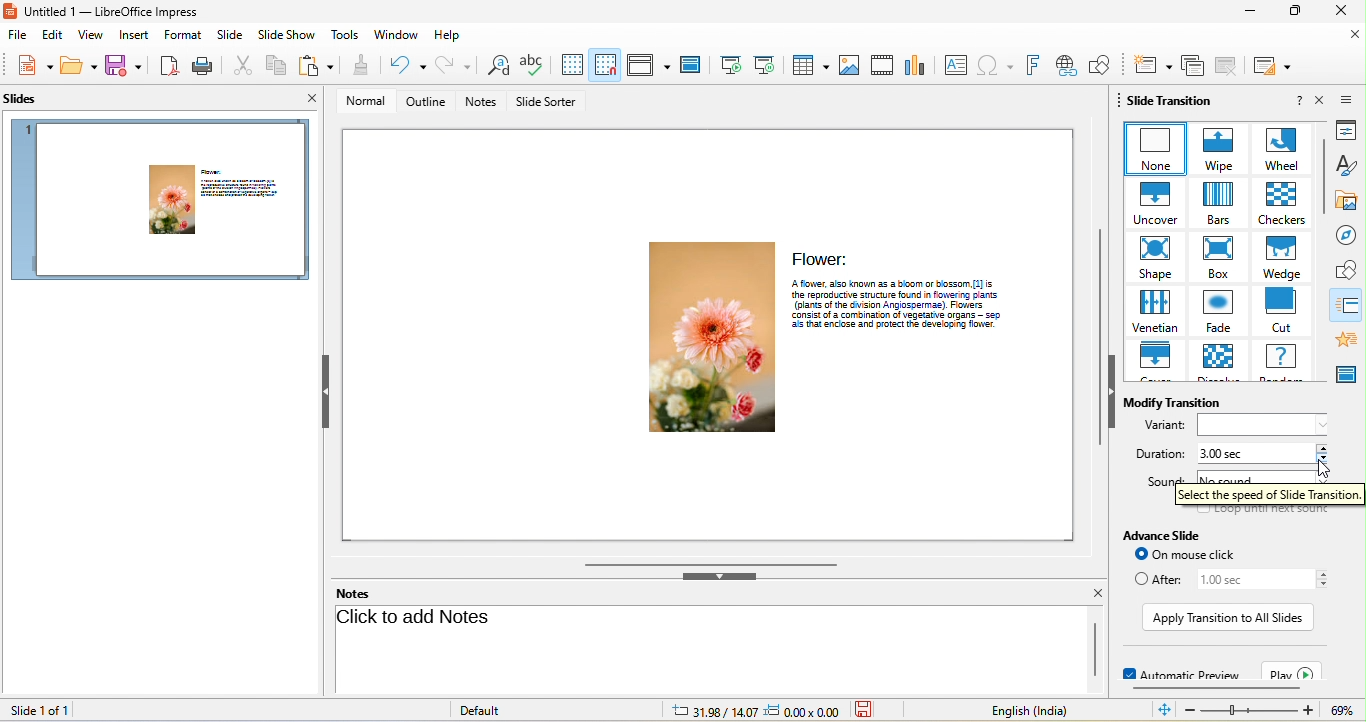 Image resolution: width=1366 pixels, height=722 pixels. Describe the element at coordinates (1347, 711) in the screenshot. I see `current zoom` at that location.